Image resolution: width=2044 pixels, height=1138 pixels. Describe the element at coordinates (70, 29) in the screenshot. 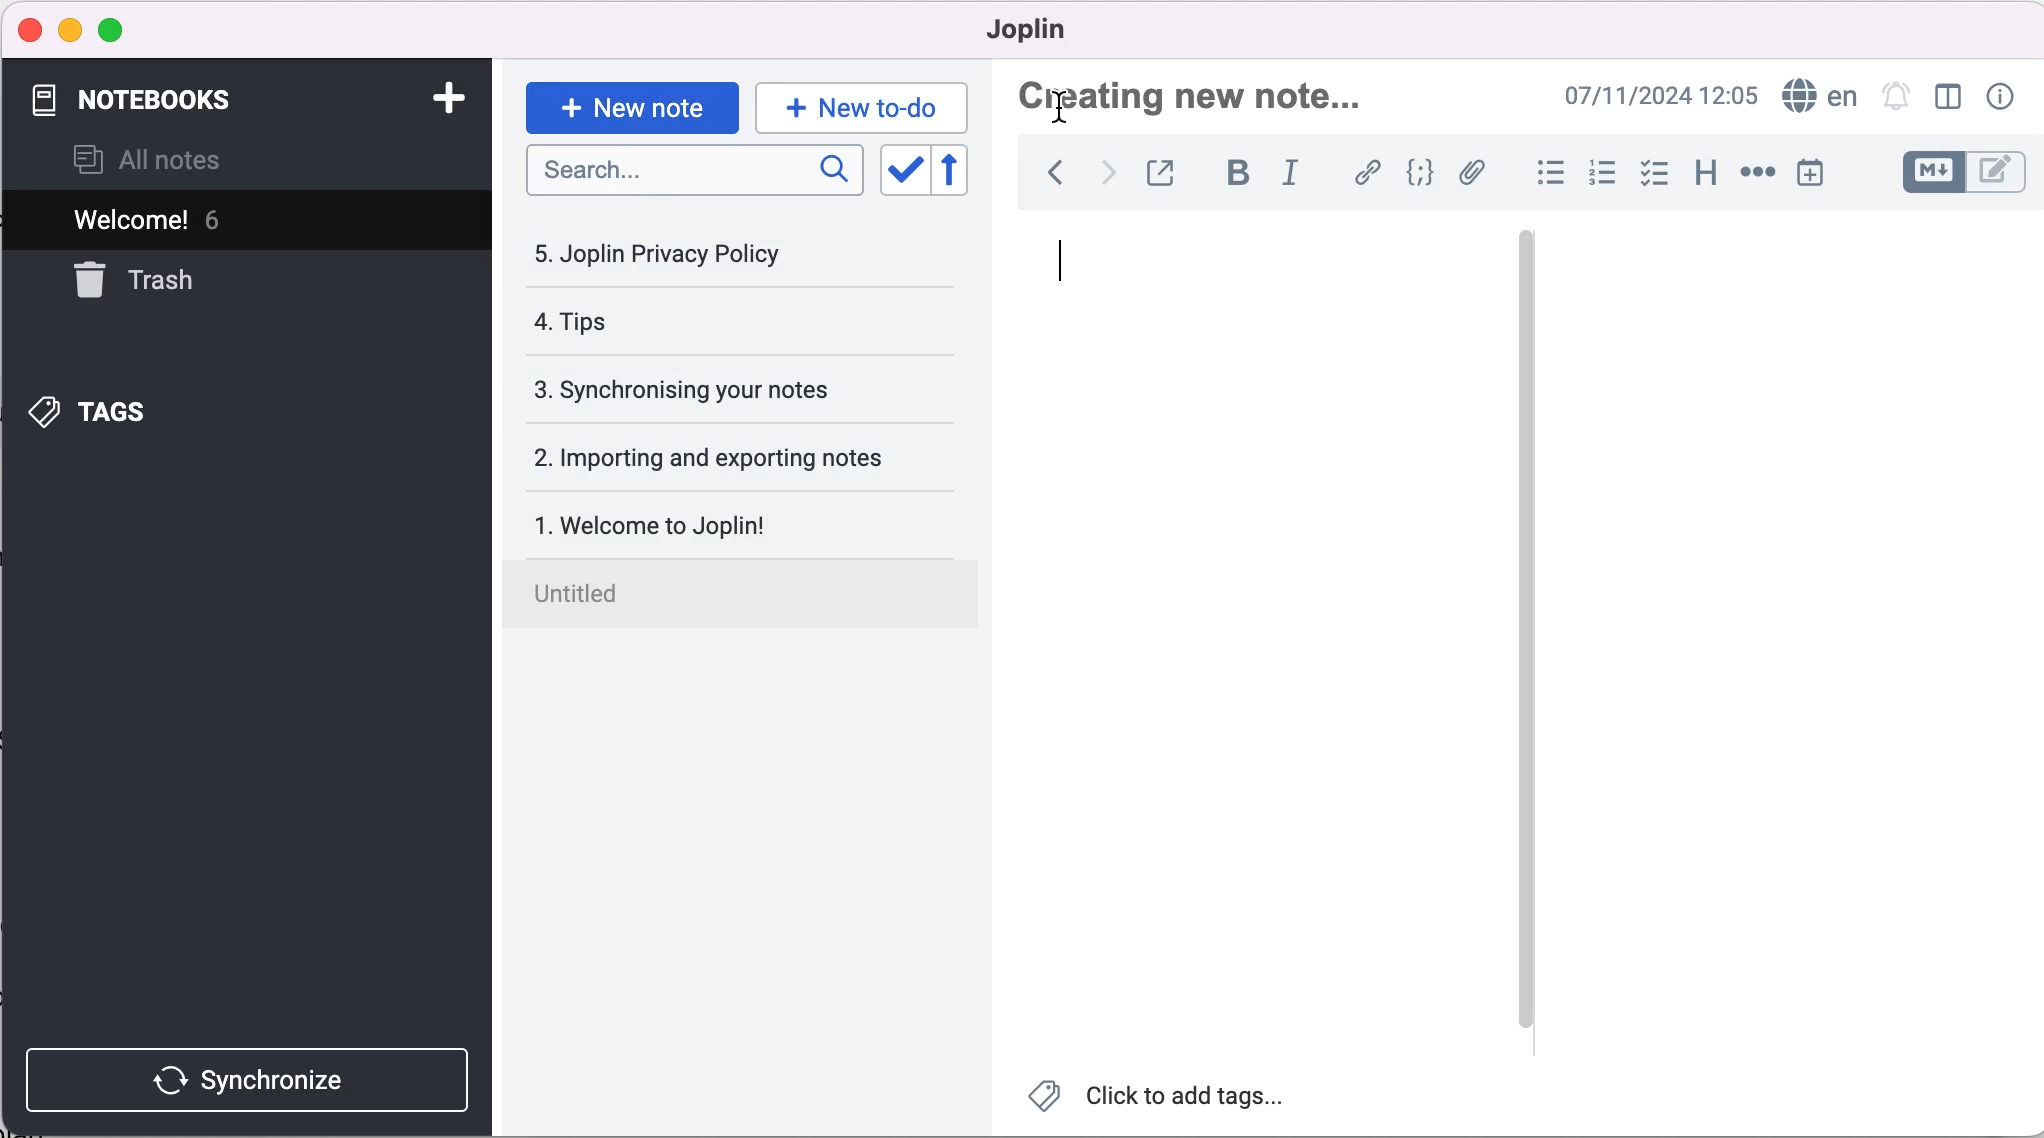

I see `minimize` at that location.